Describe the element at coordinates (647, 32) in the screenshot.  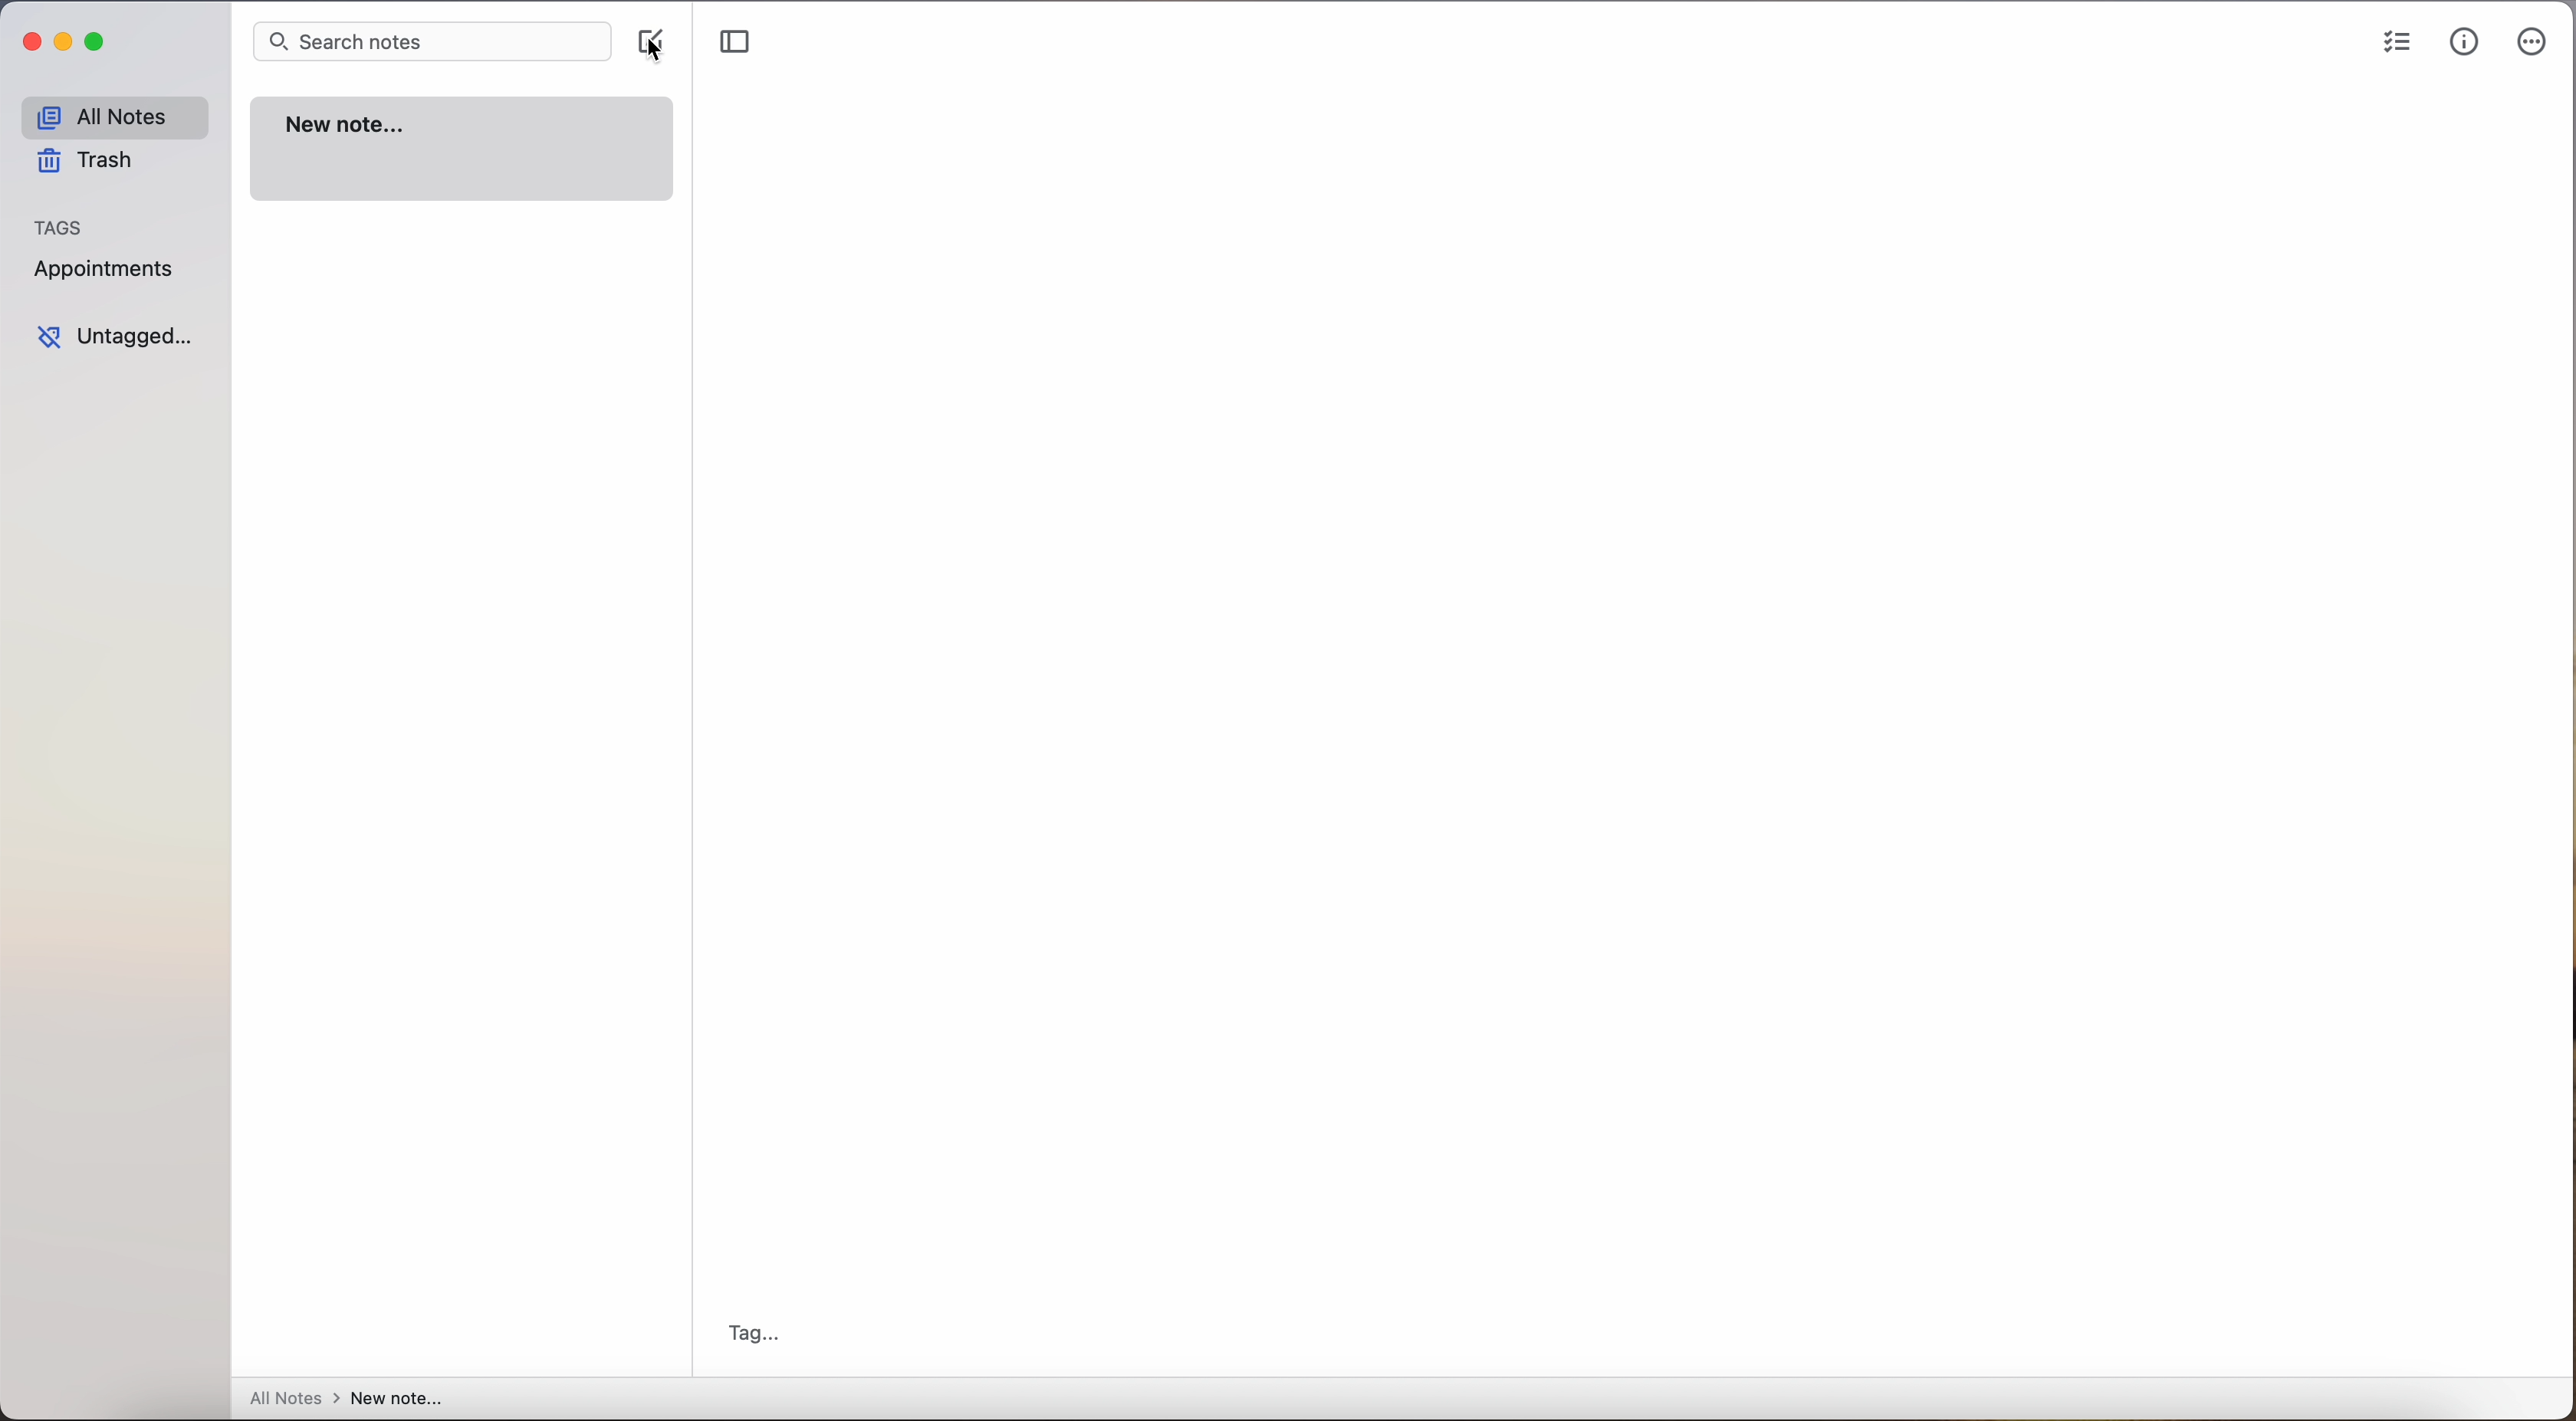
I see `create note` at that location.